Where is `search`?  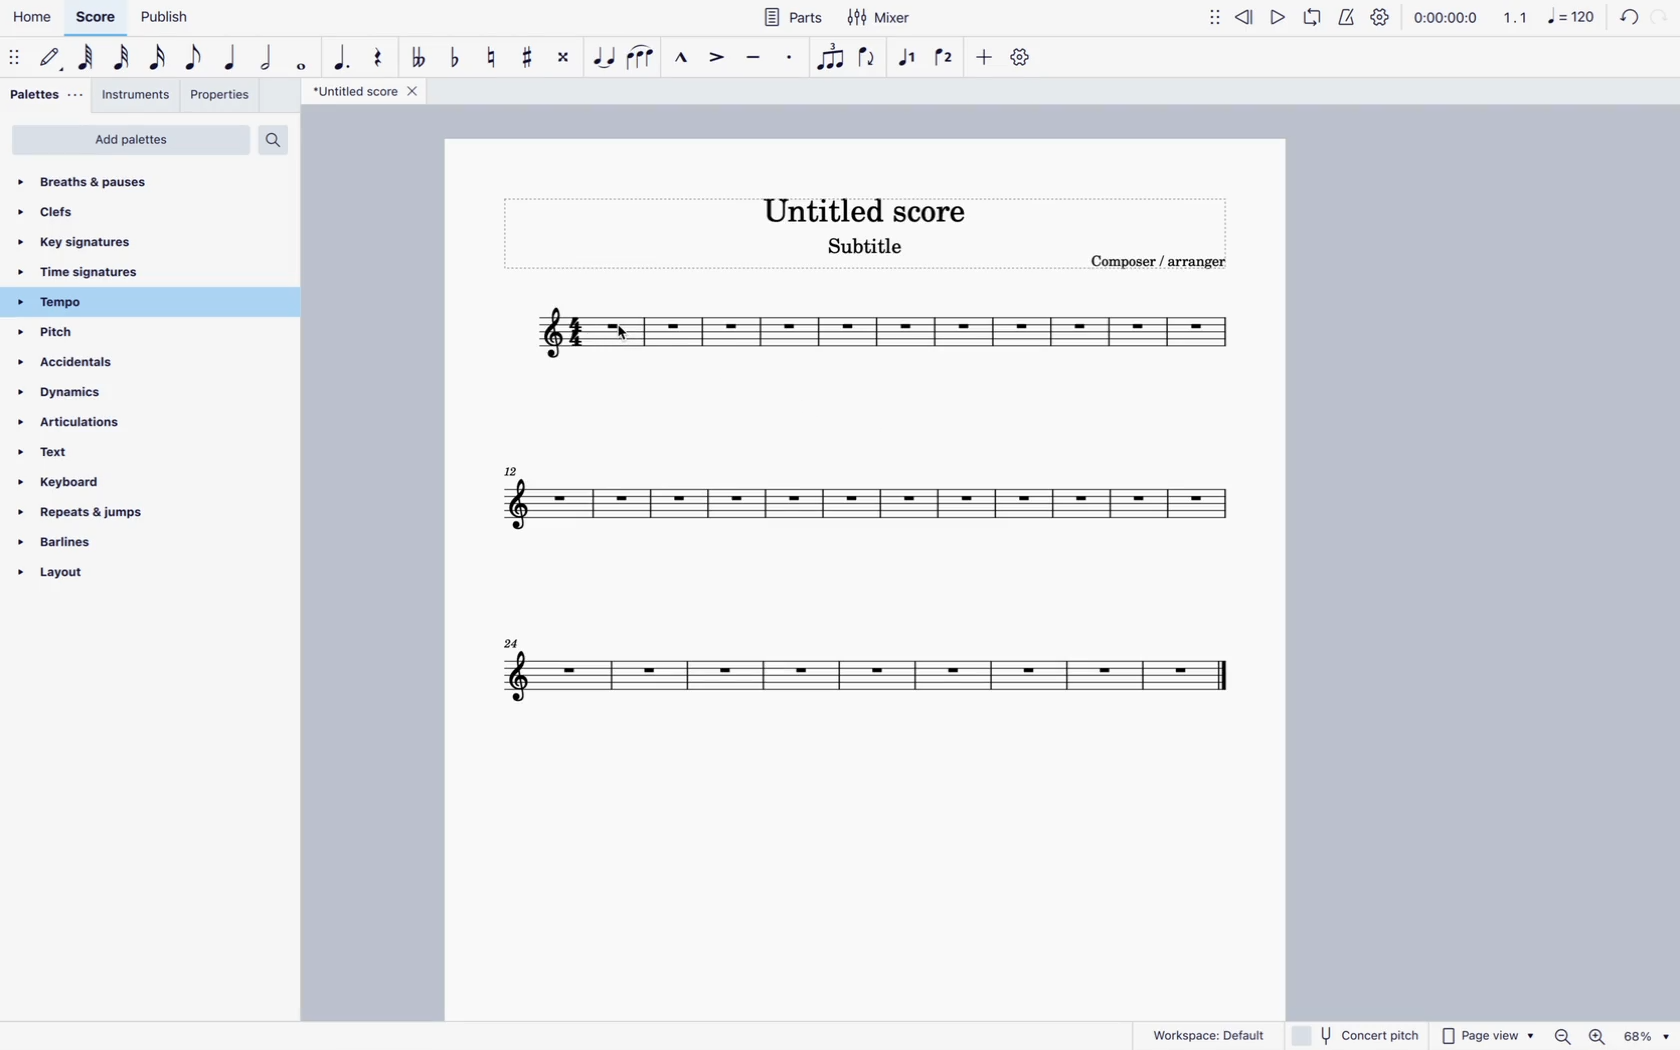 search is located at coordinates (279, 142).